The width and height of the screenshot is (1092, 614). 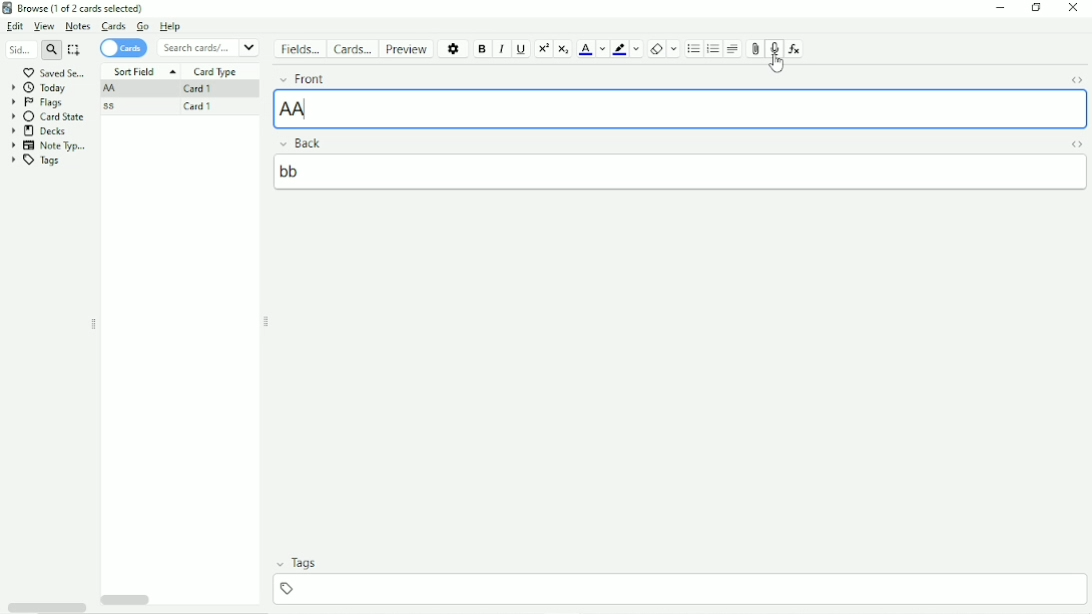 I want to click on Horizontal scrollbar, so click(x=126, y=600).